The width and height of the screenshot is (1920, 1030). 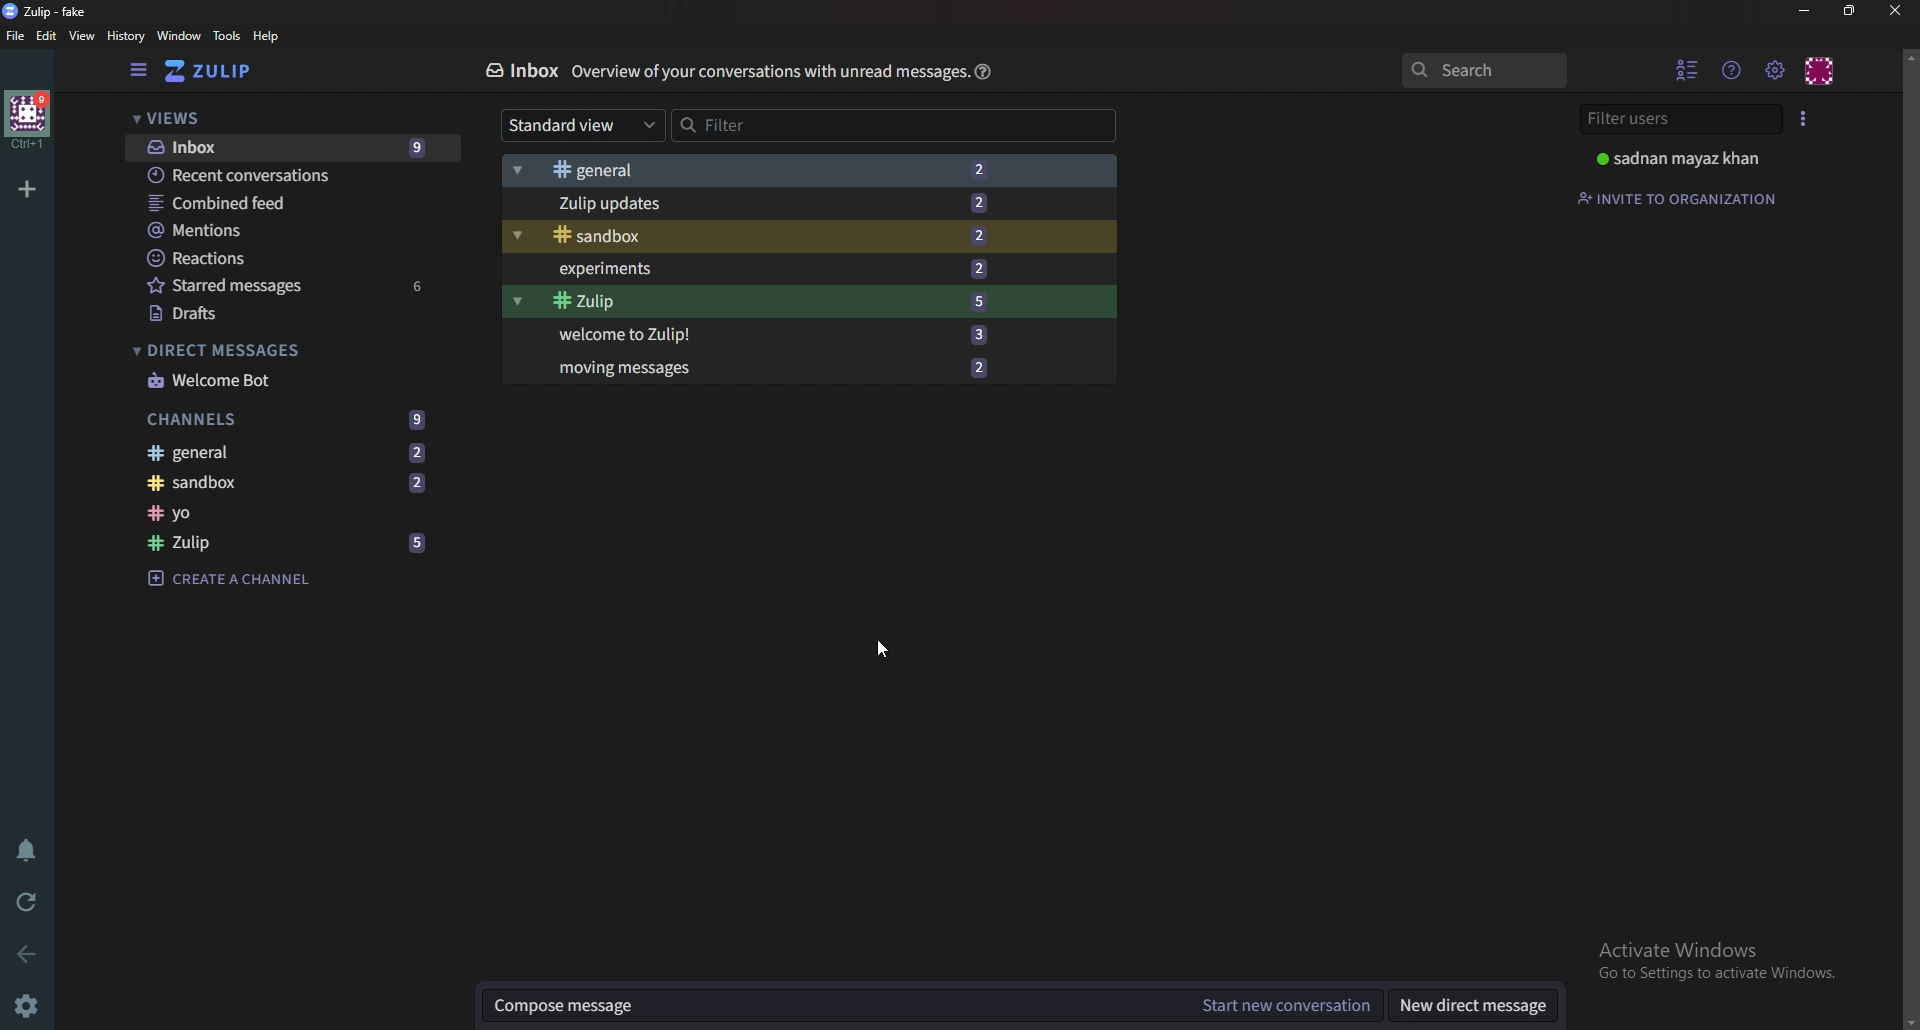 What do you see at coordinates (1819, 69) in the screenshot?
I see `Personal menu` at bounding box center [1819, 69].